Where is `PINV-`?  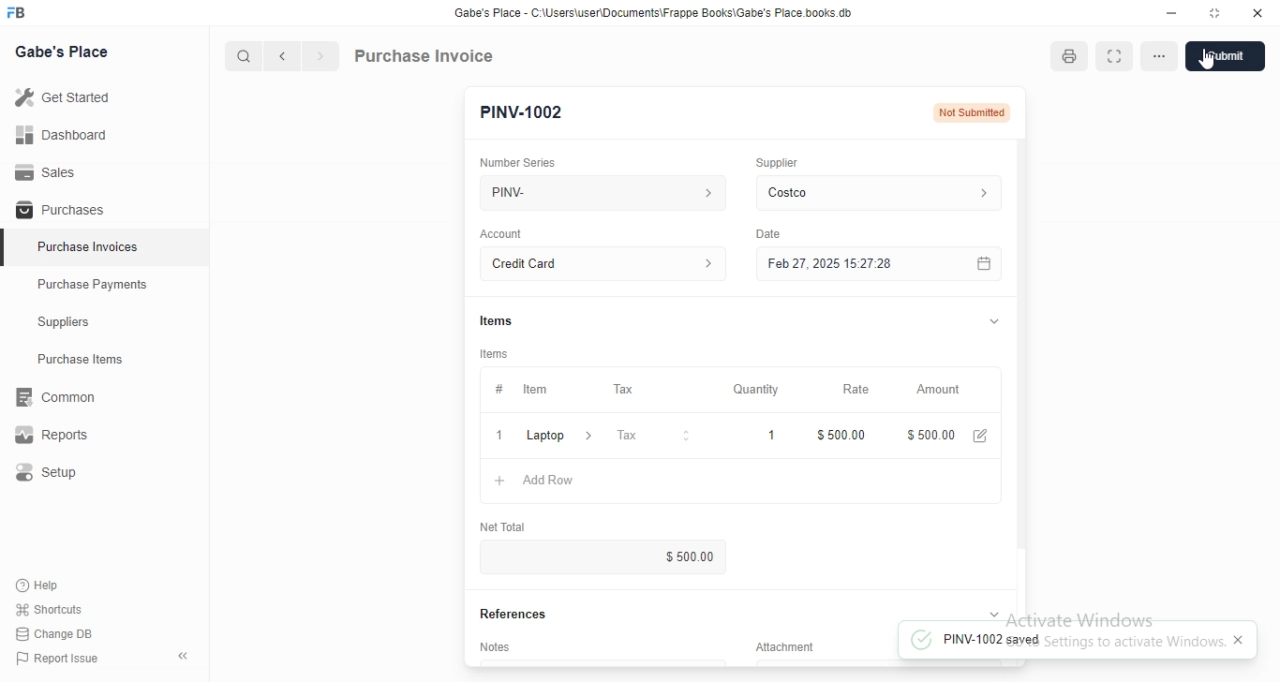 PINV- is located at coordinates (603, 193).